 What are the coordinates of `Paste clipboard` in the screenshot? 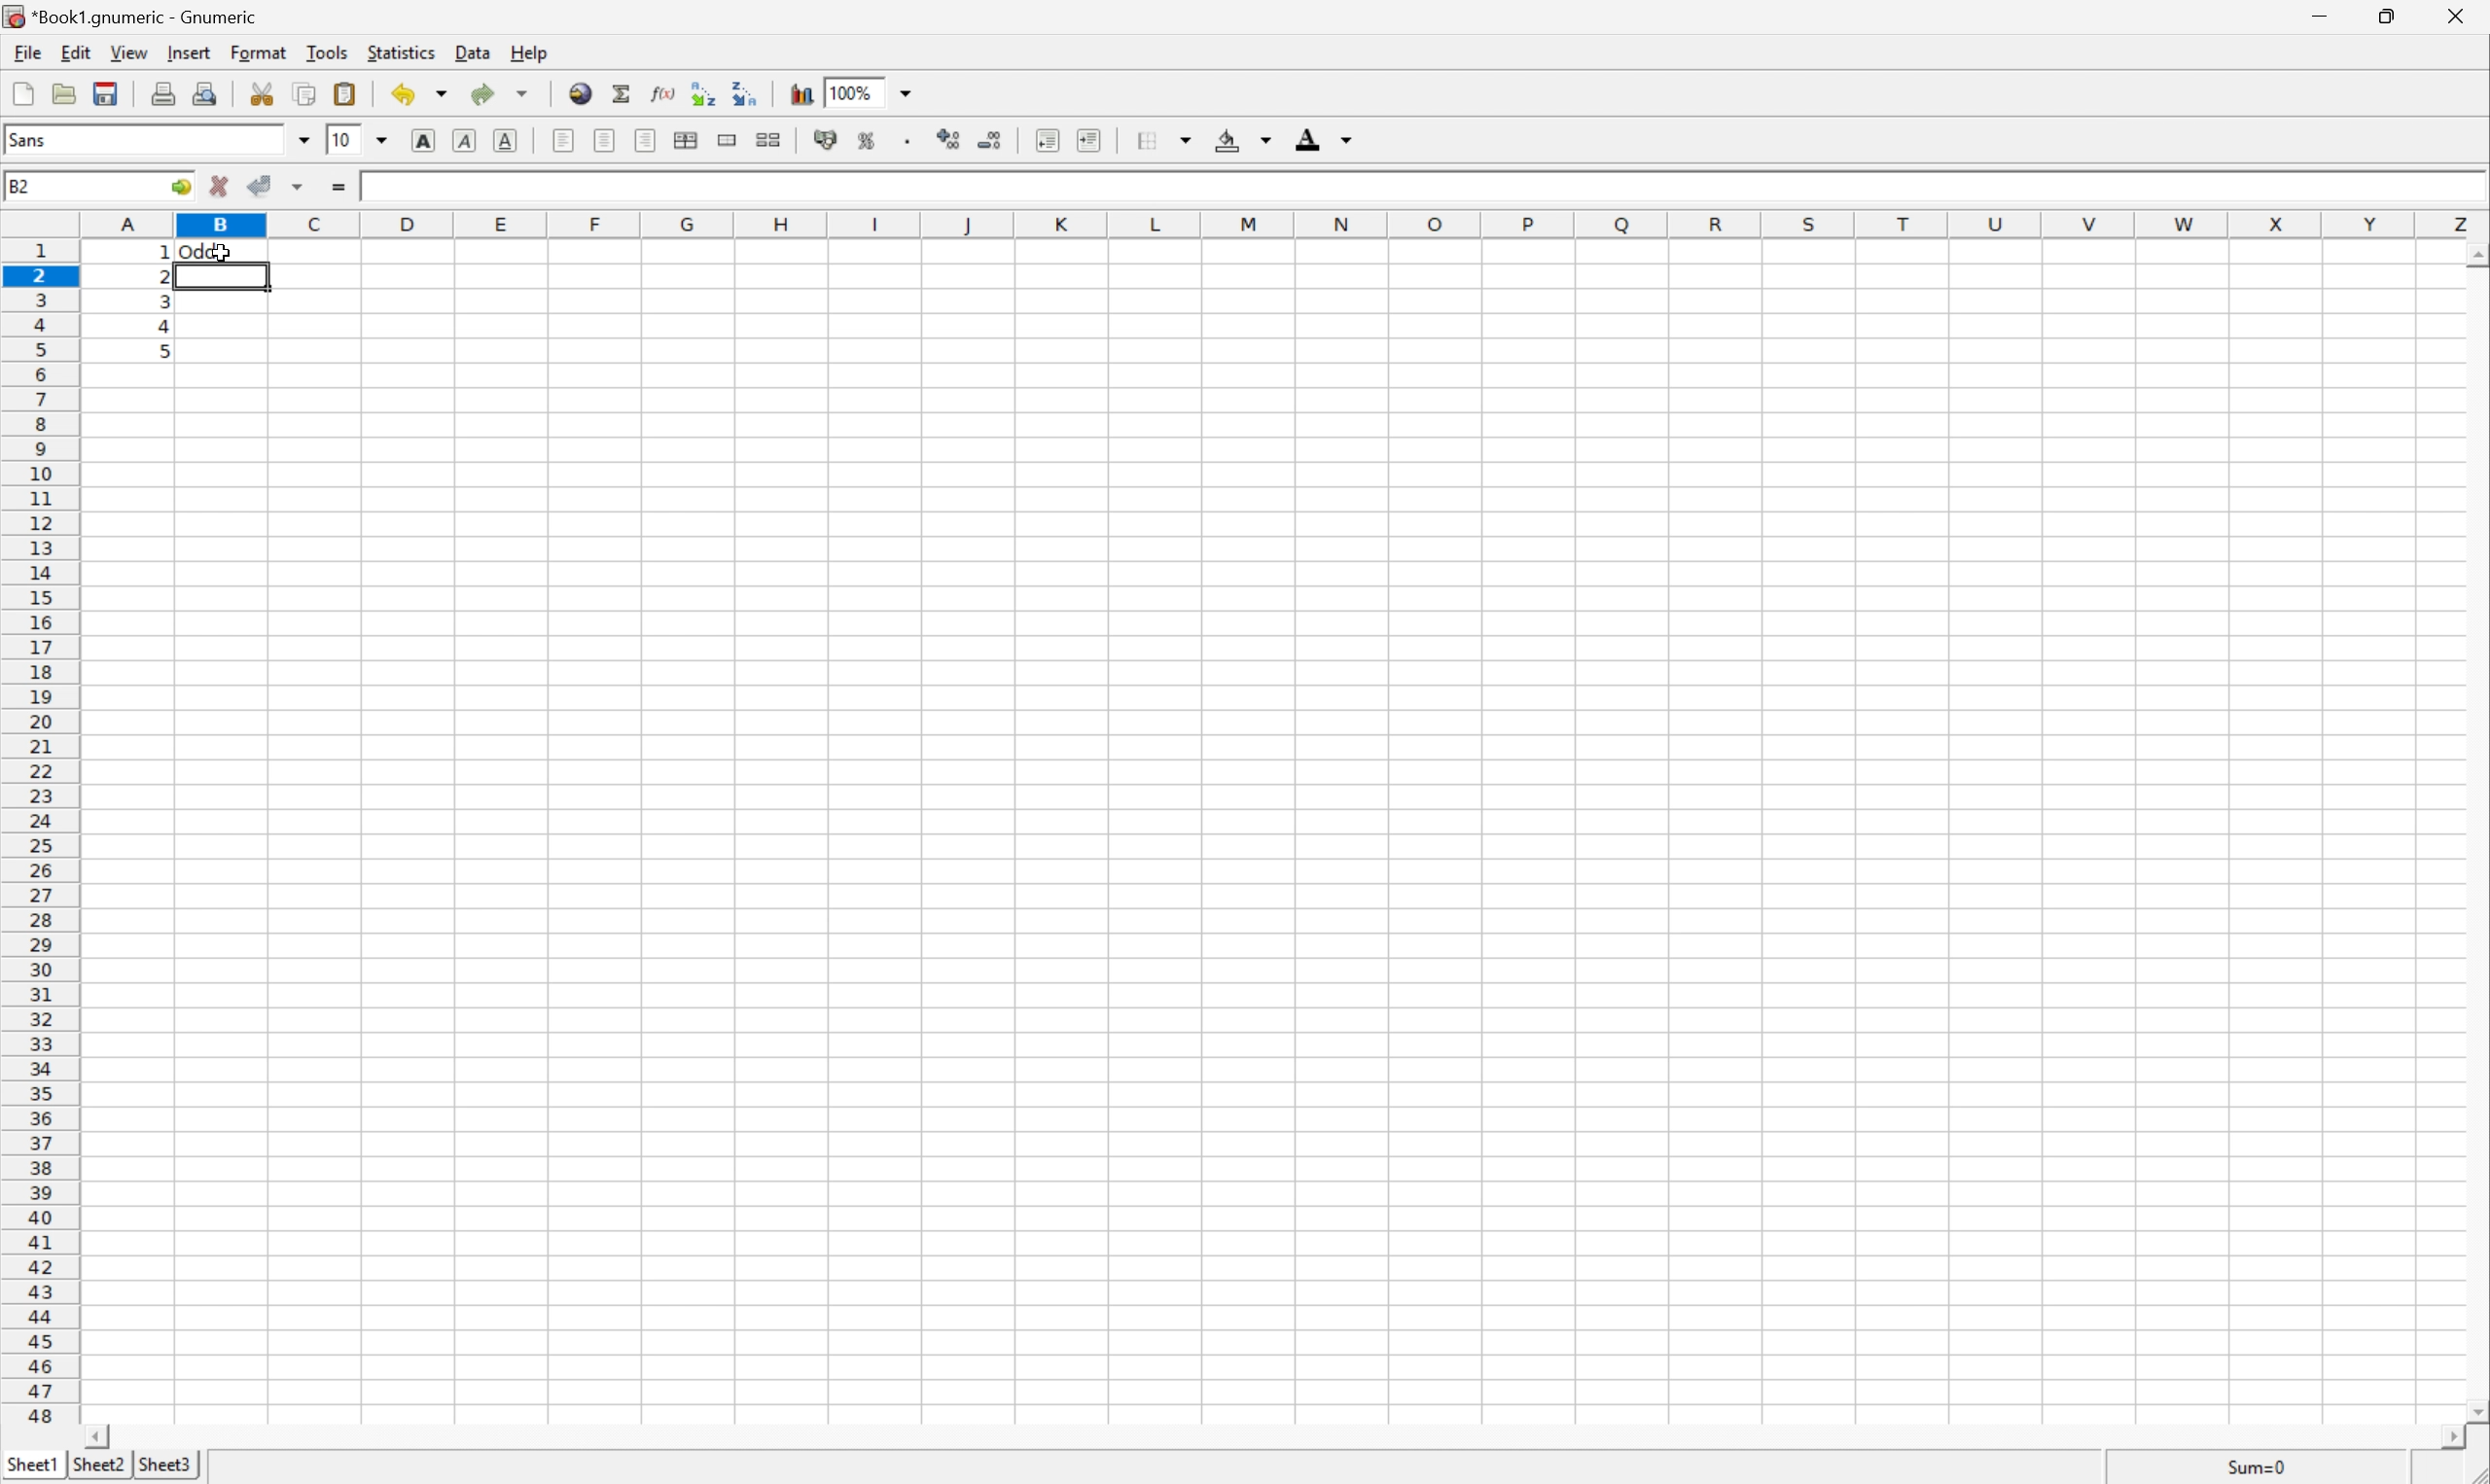 It's located at (344, 94).